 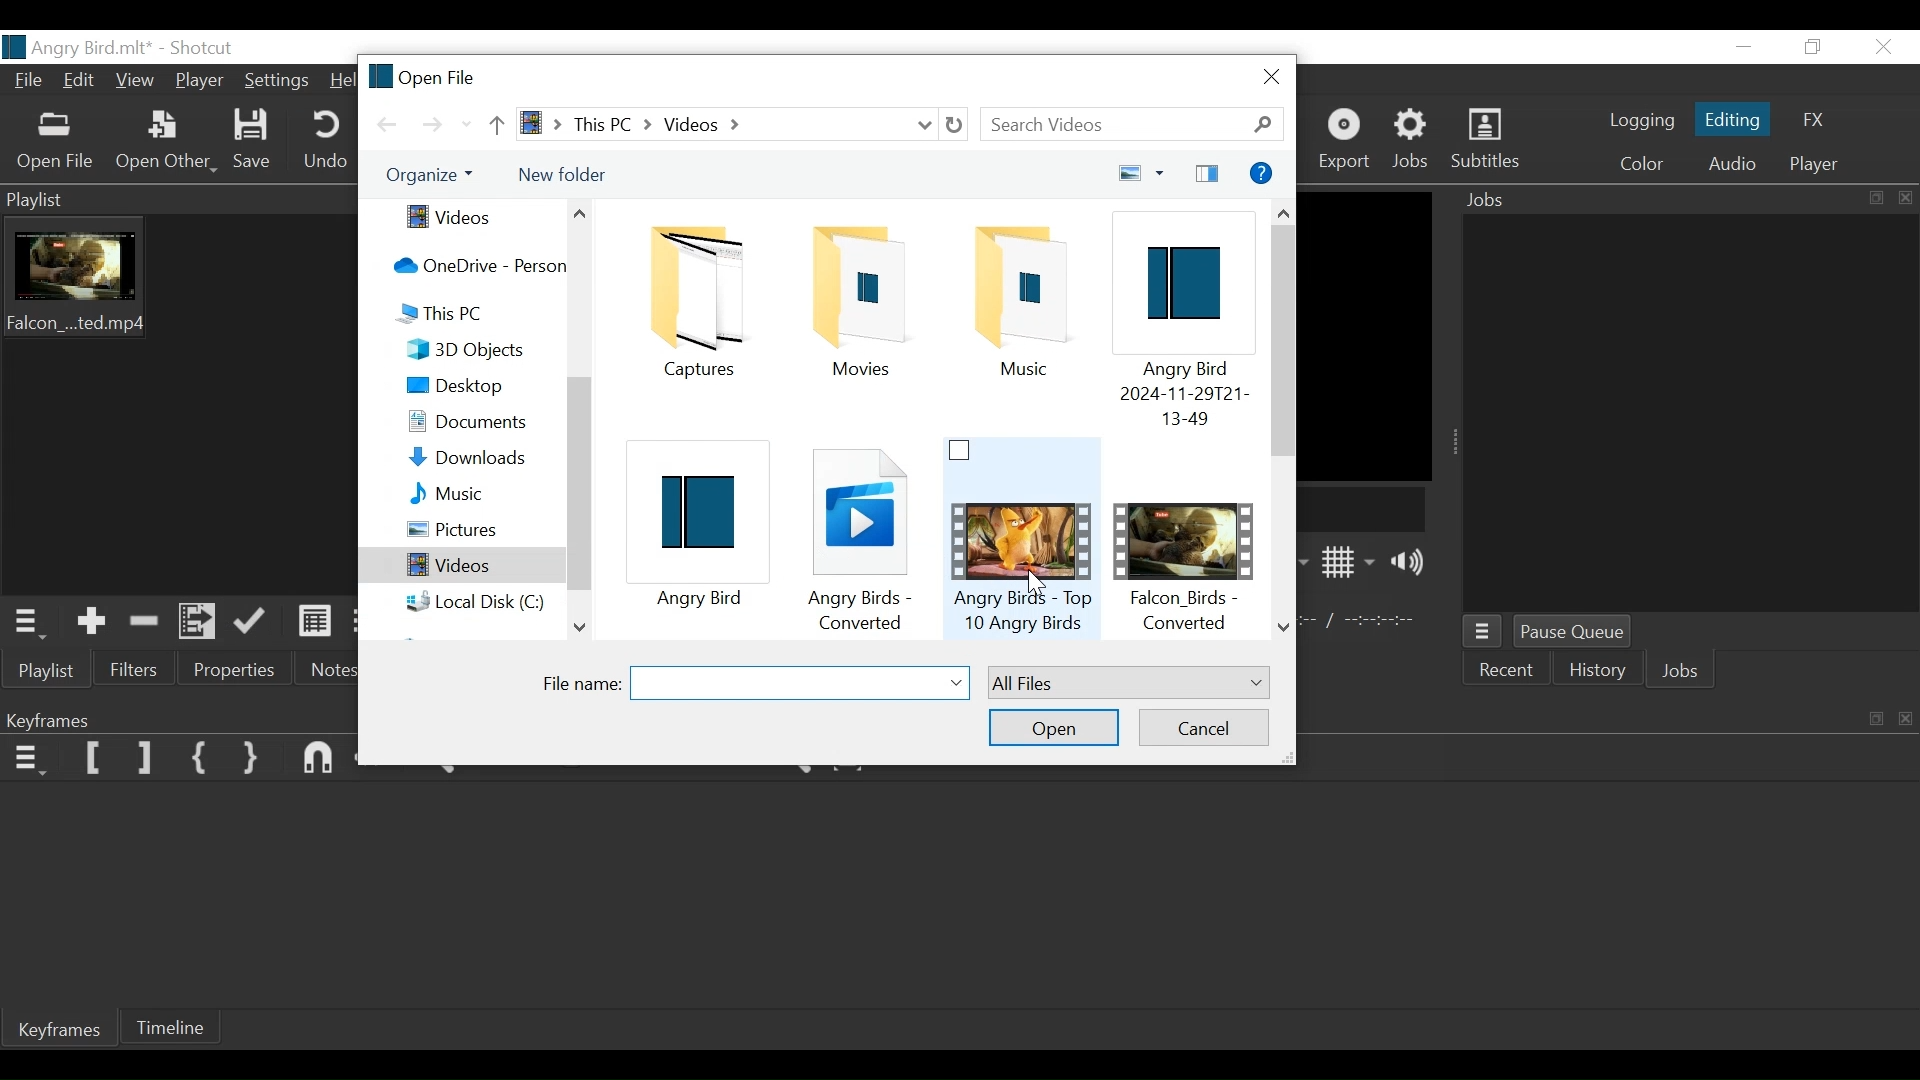 I want to click on Close, so click(x=1883, y=48).